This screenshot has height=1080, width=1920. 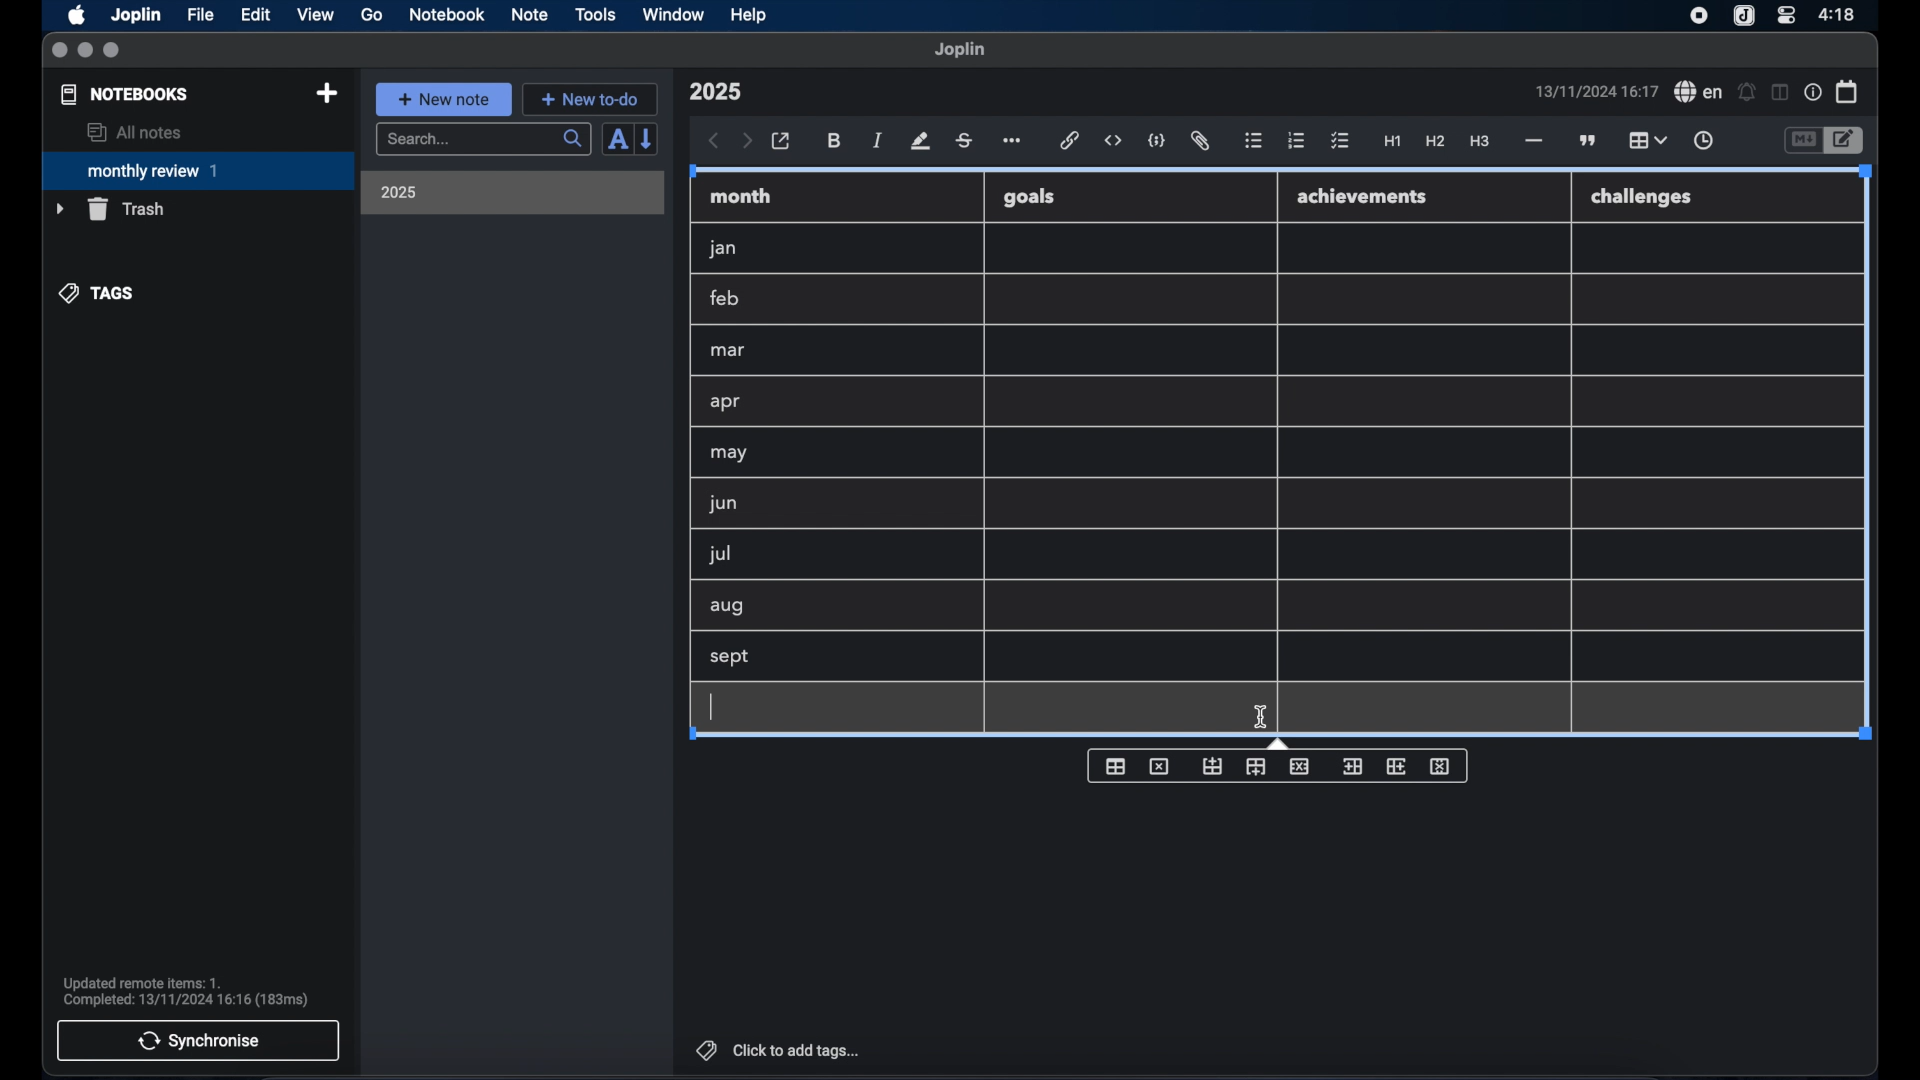 I want to click on toggle editor, so click(x=1802, y=141).